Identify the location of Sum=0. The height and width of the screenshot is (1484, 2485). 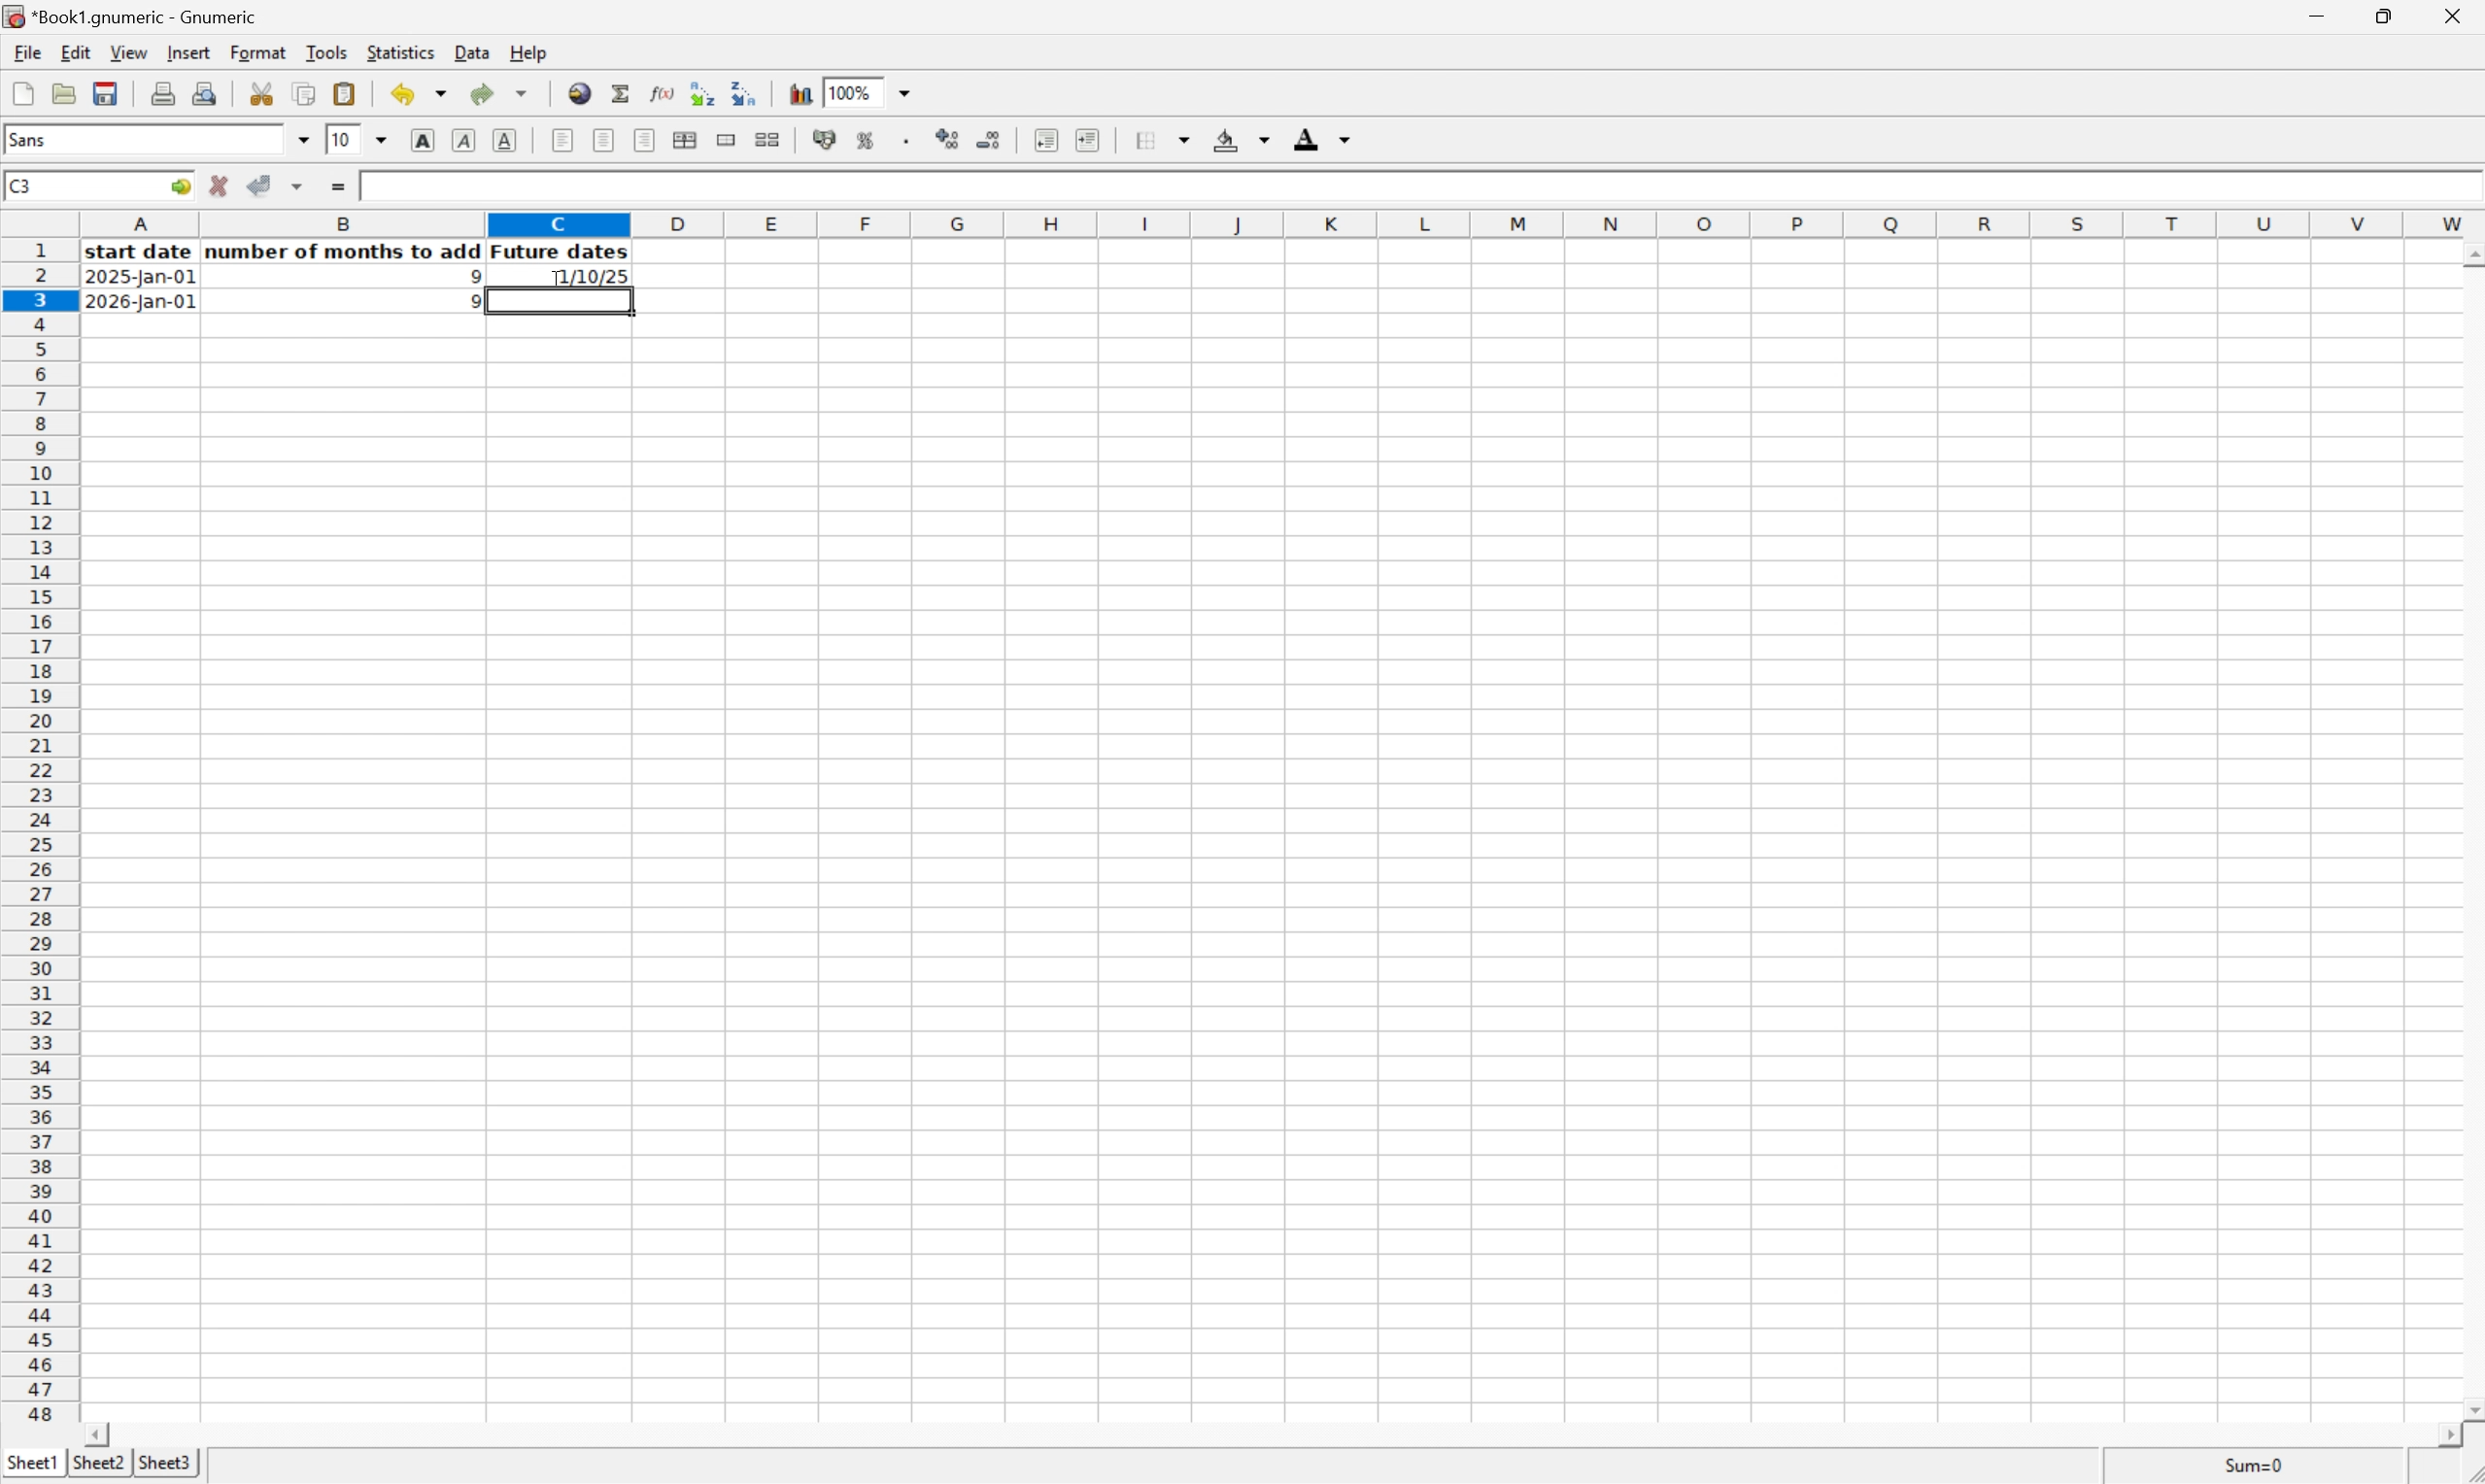
(2257, 1465).